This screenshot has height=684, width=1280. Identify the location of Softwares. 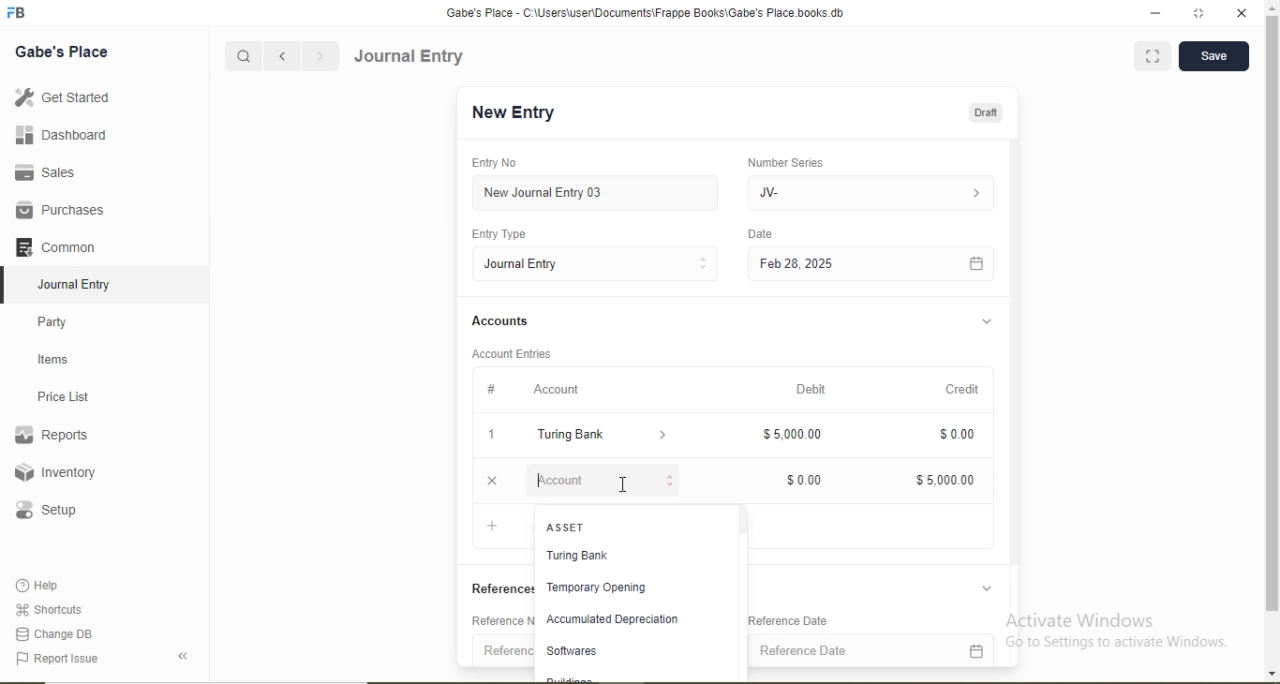
(573, 653).